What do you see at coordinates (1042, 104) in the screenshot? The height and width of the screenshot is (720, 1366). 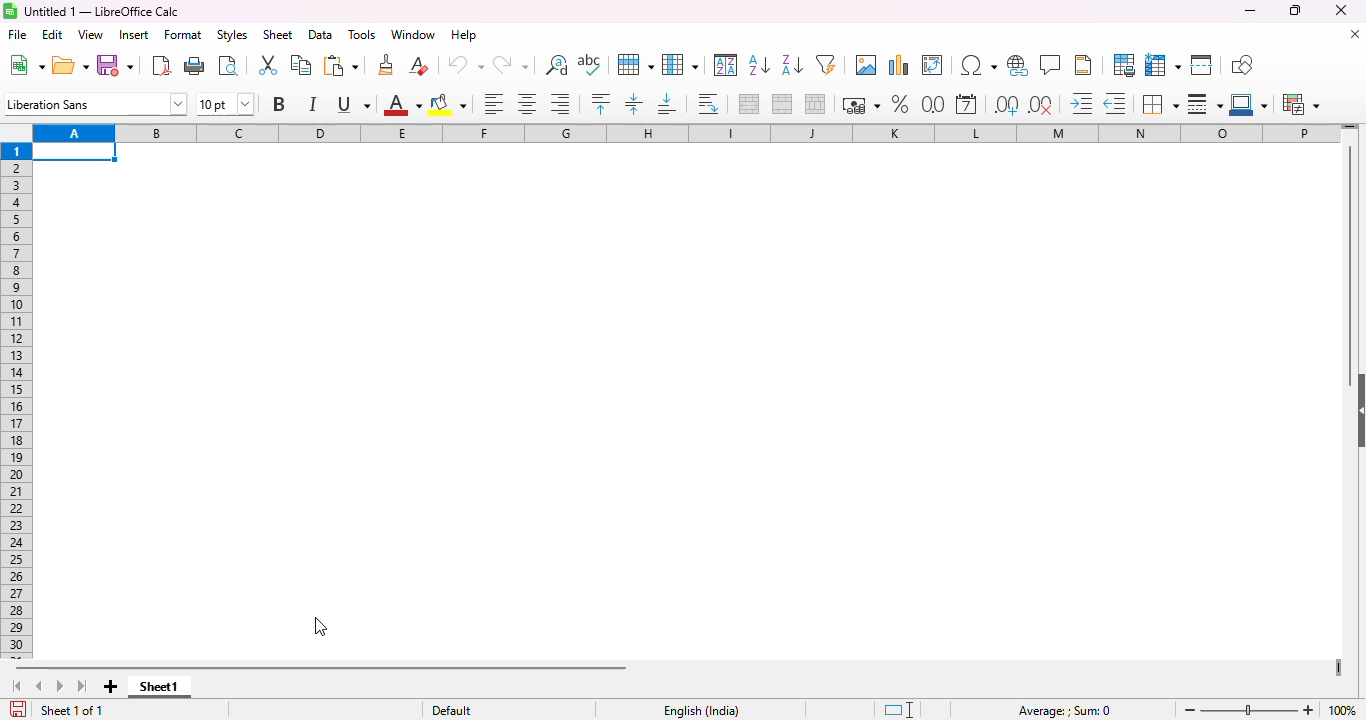 I see `delete decimal` at bounding box center [1042, 104].